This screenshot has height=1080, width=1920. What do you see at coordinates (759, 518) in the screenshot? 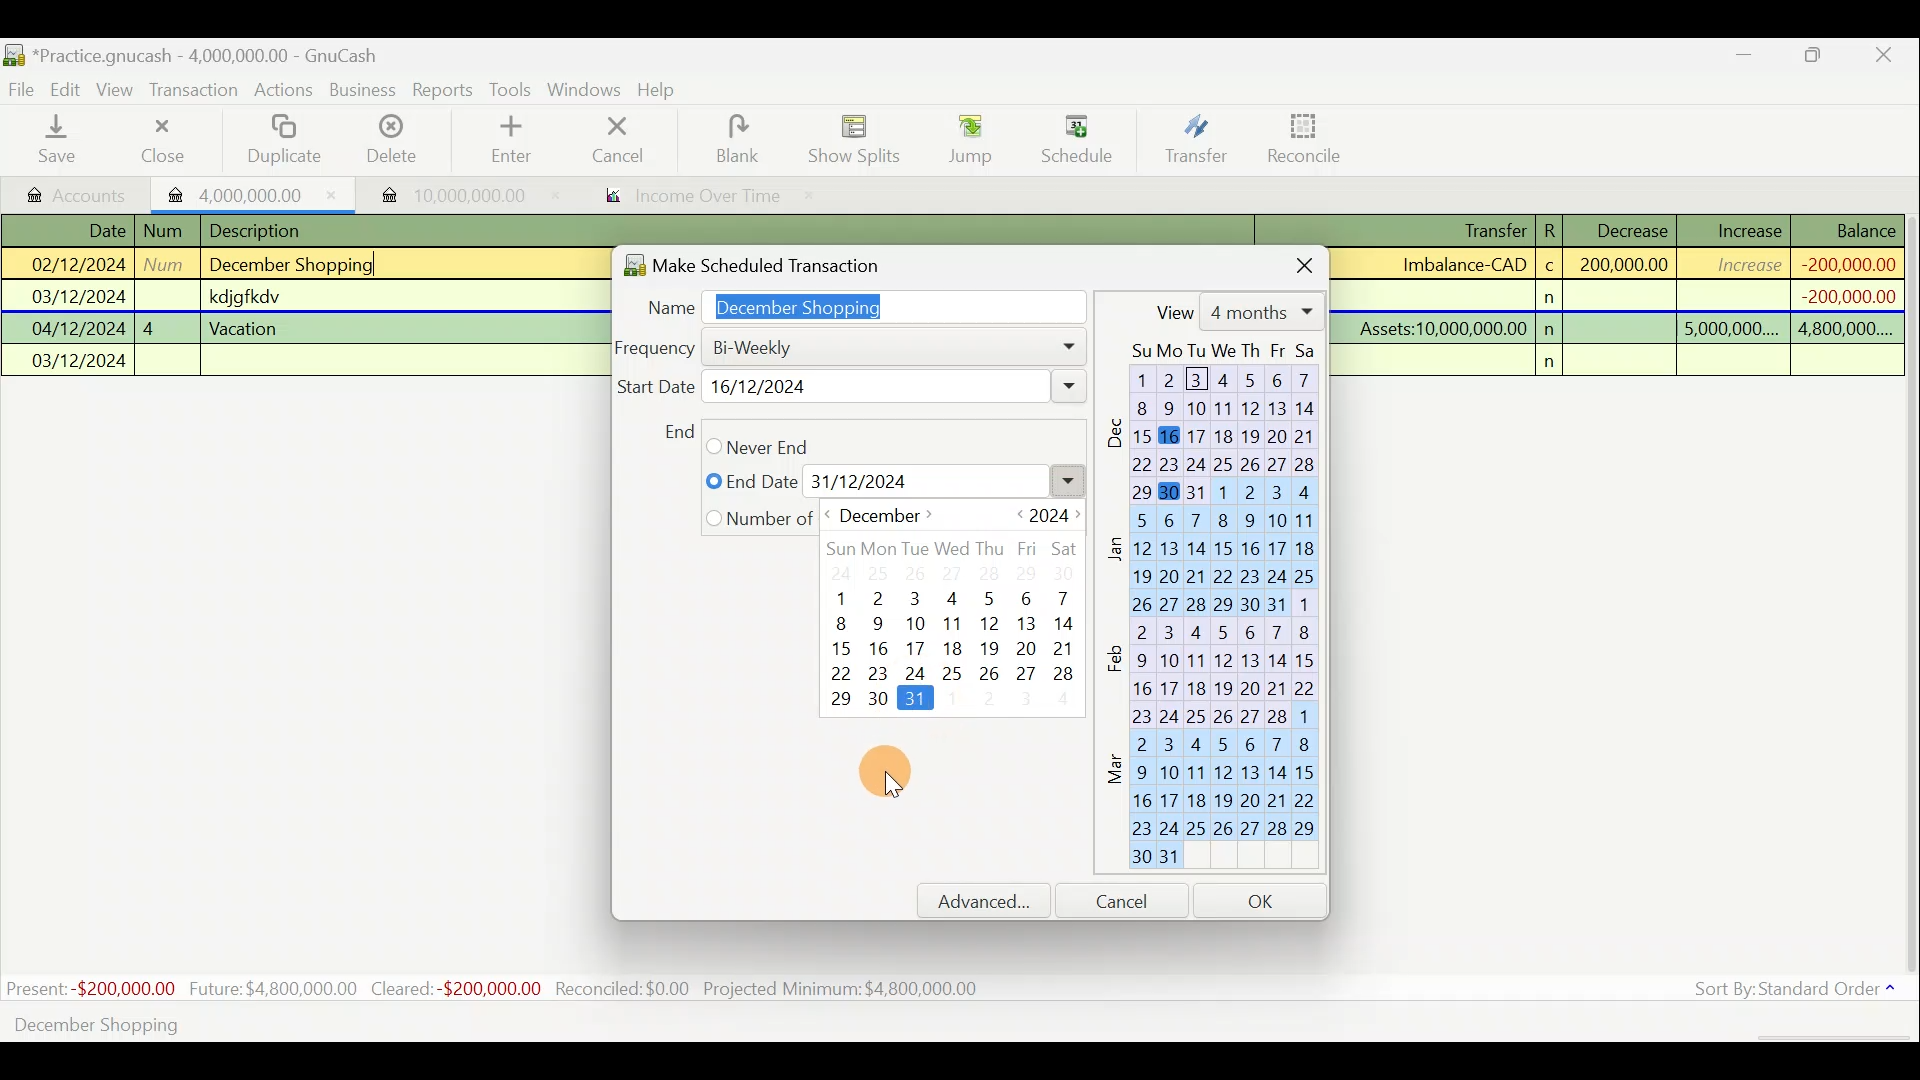
I see `Yearly` at bounding box center [759, 518].